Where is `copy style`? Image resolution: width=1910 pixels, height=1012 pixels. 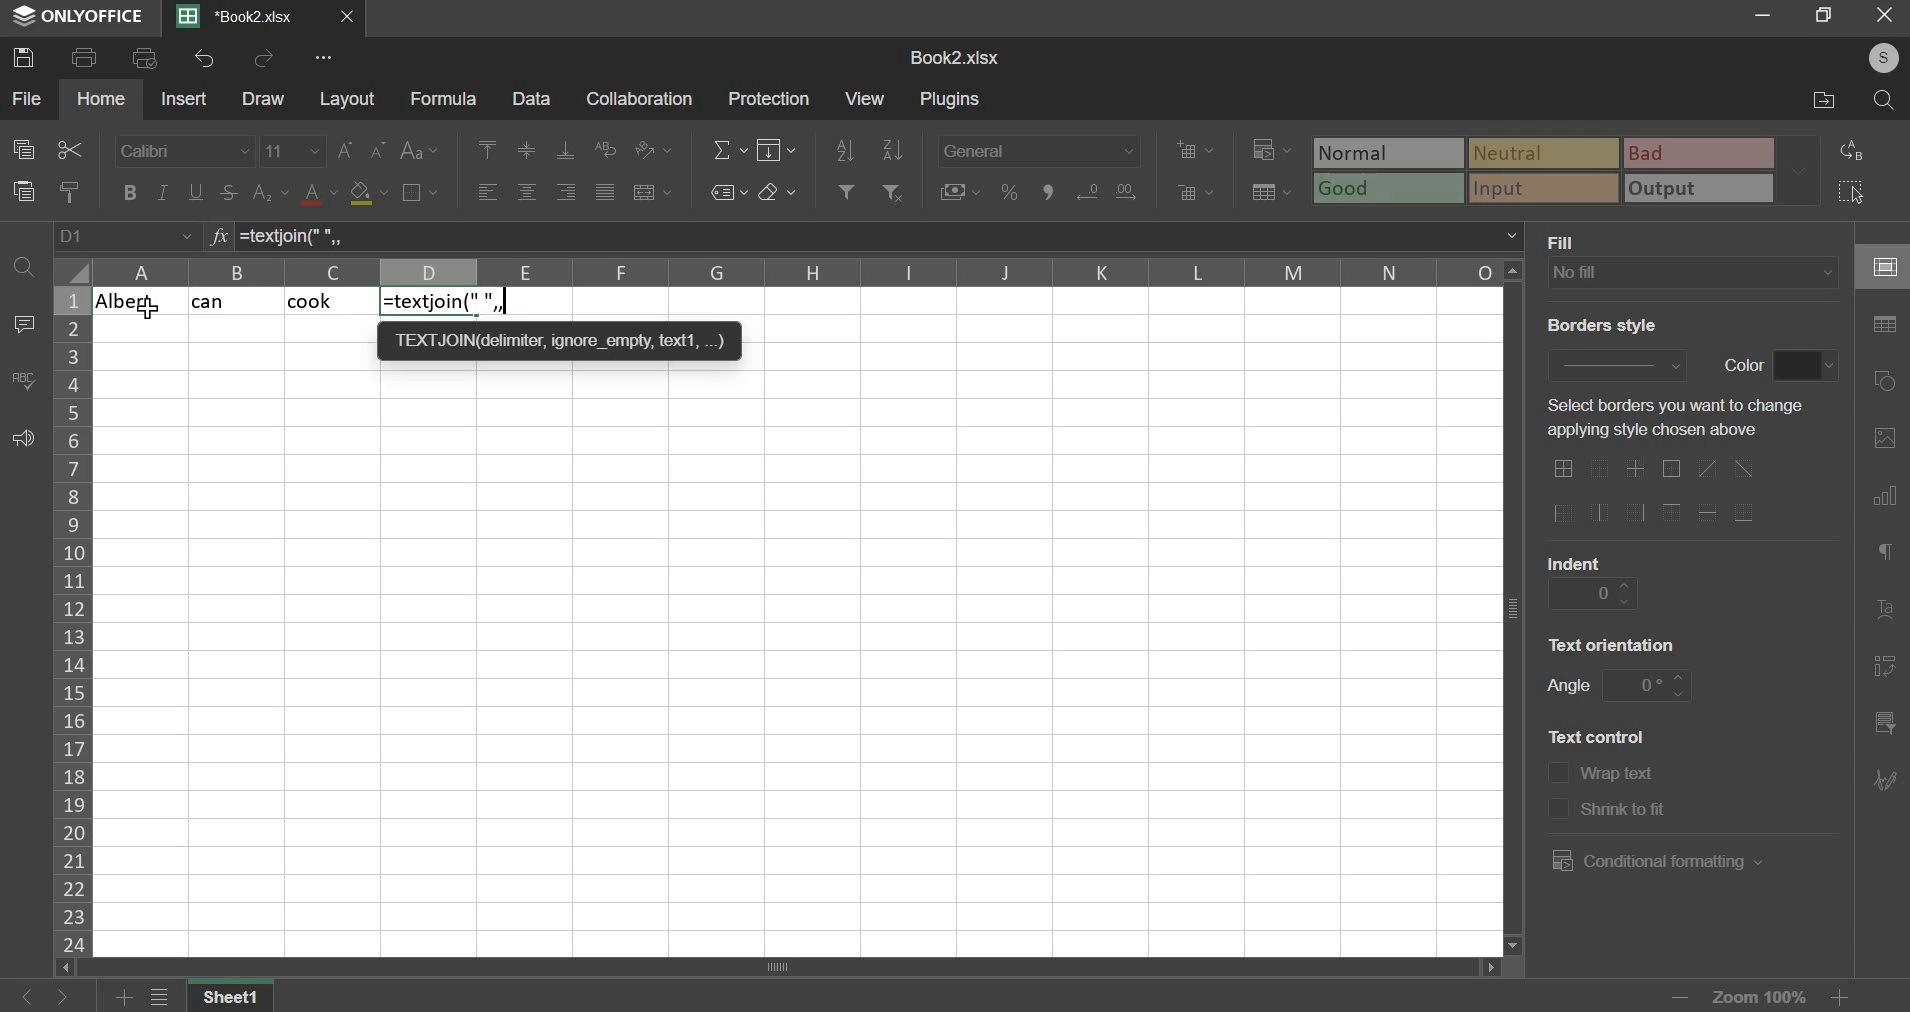 copy style is located at coordinates (71, 191).